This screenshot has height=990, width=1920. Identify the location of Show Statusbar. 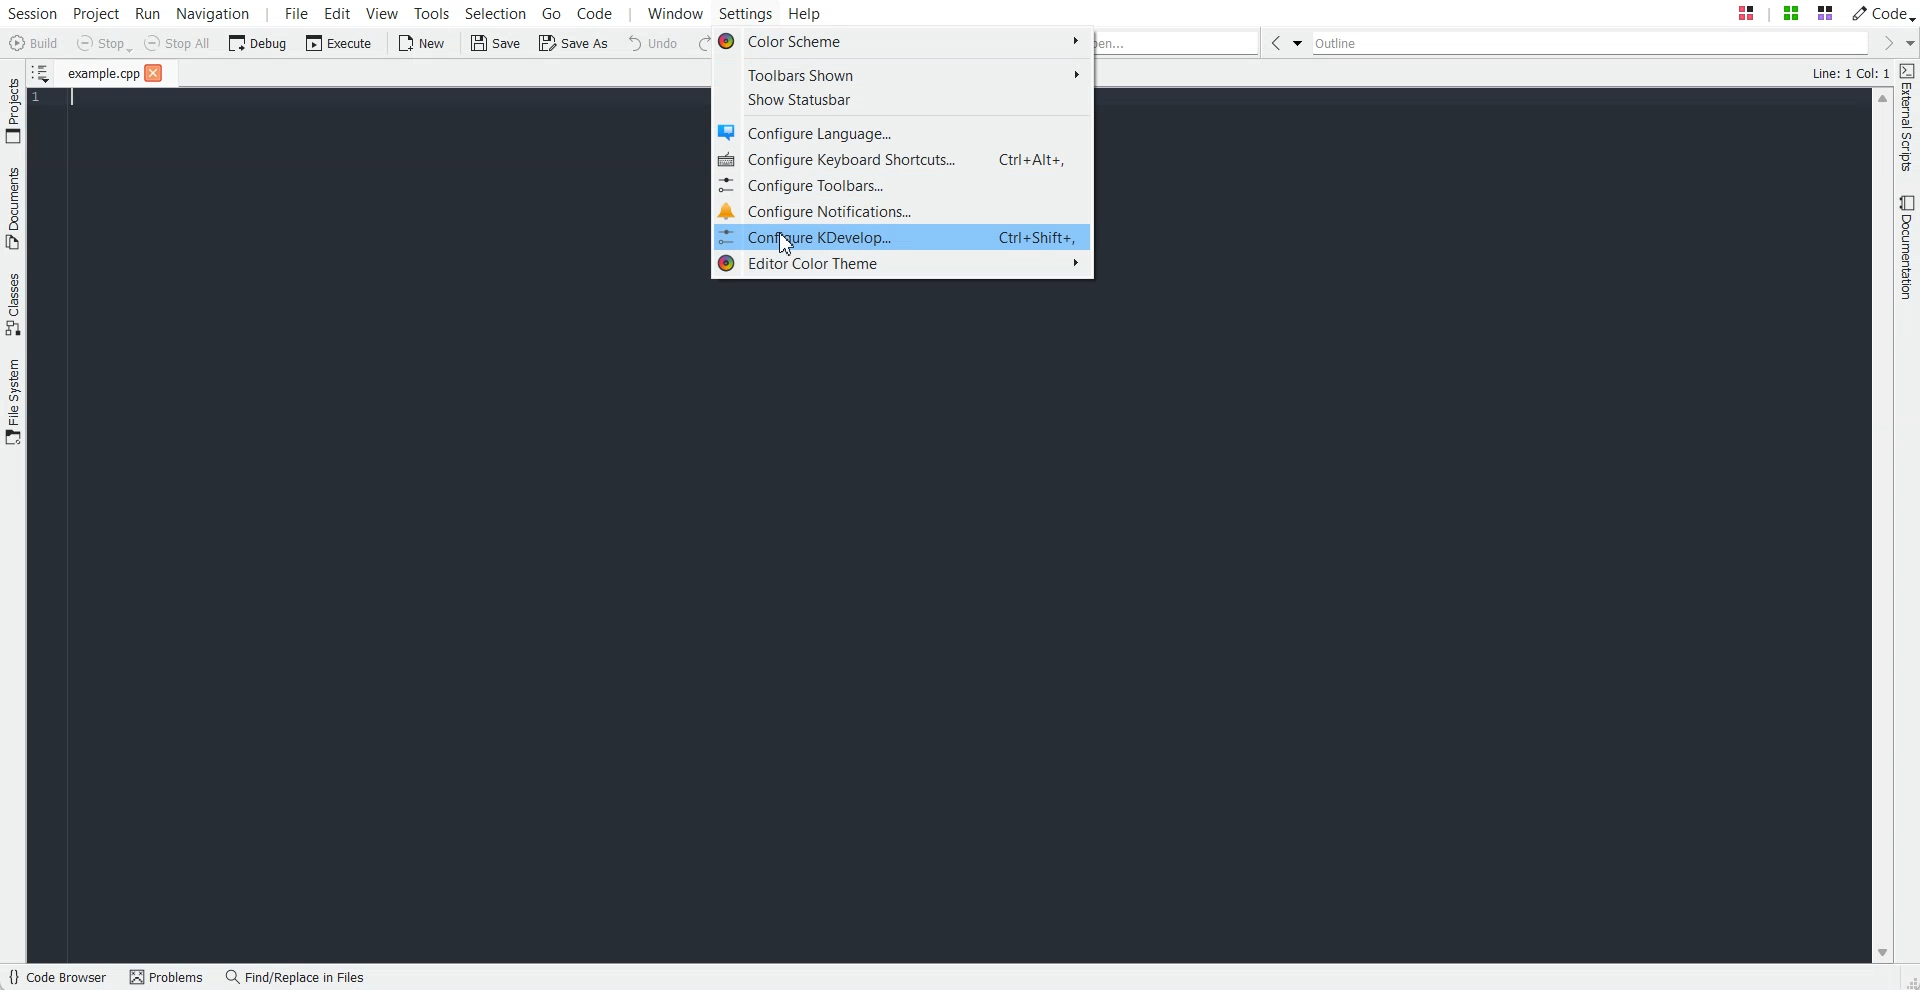
(902, 101).